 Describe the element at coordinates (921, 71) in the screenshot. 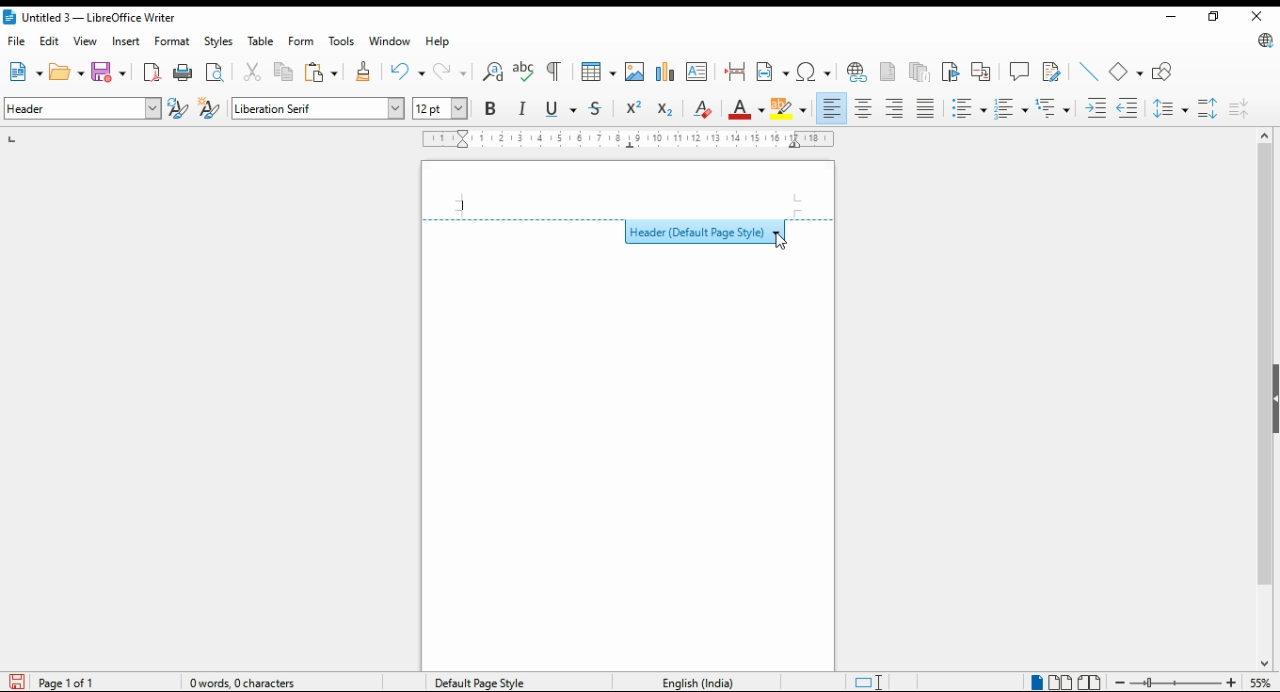

I see `insert endnote` at that location.